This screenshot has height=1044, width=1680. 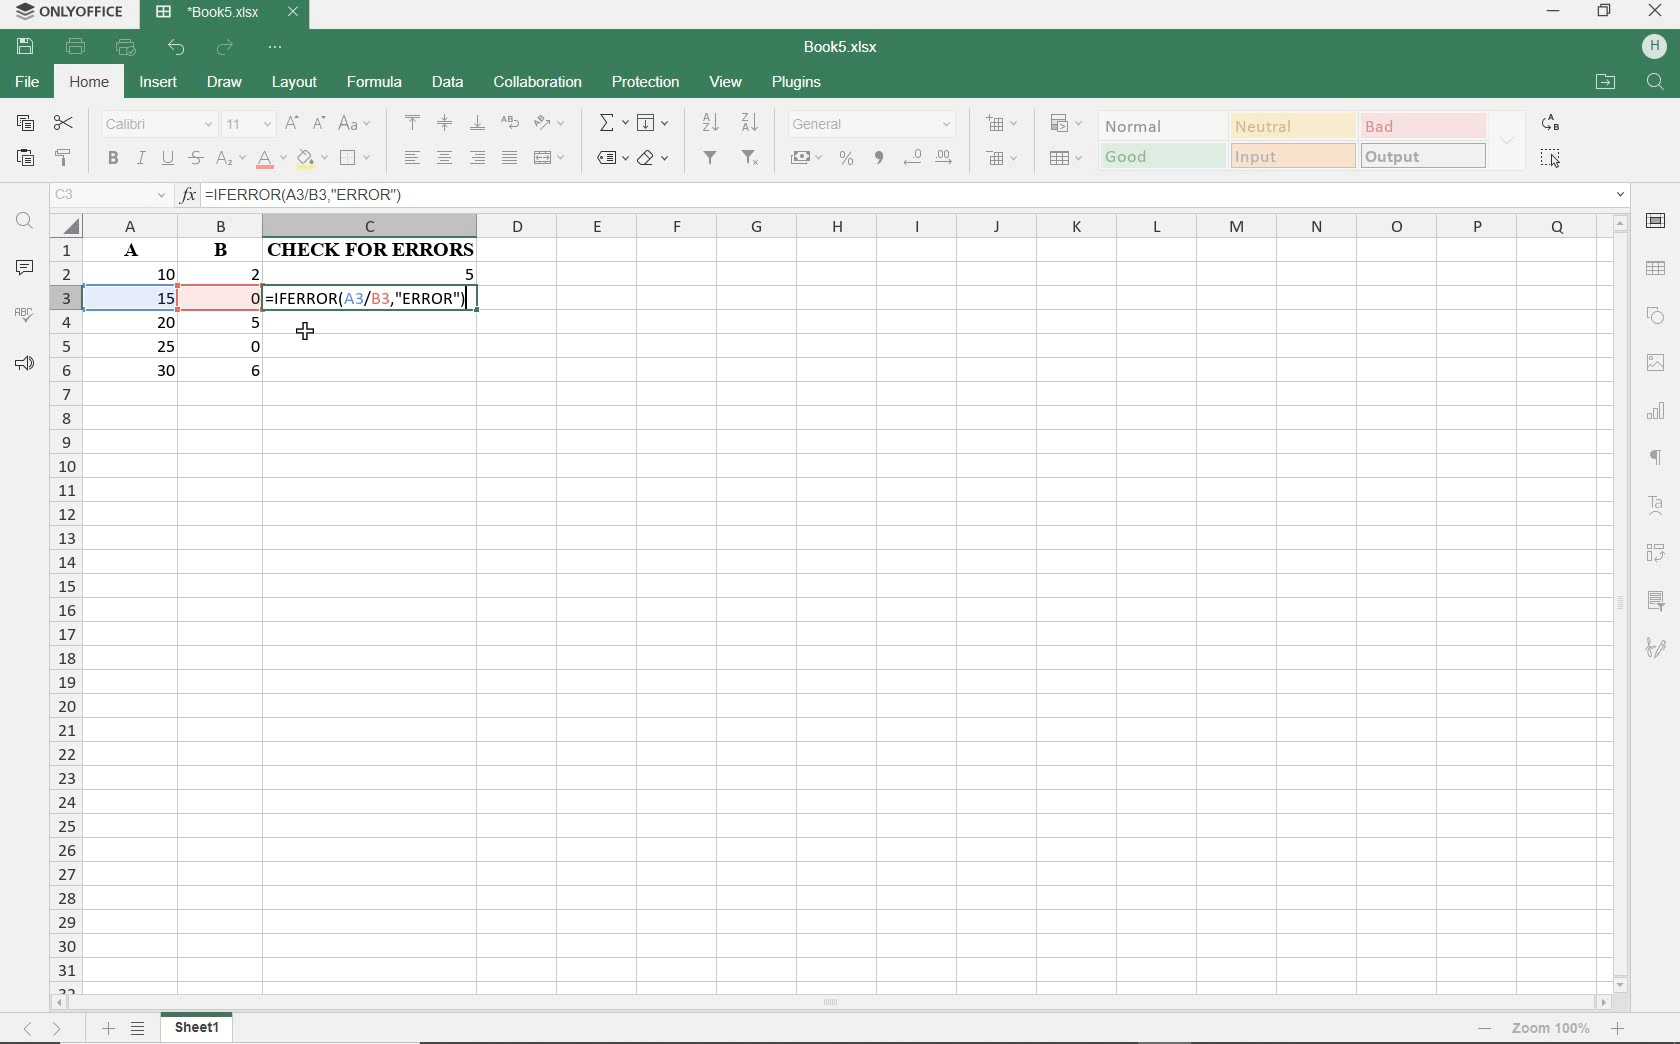 What do you see at coordinates (125, 48) in the screenshot?
I see `QUICK PRINT` at bounding box center [125, 48].